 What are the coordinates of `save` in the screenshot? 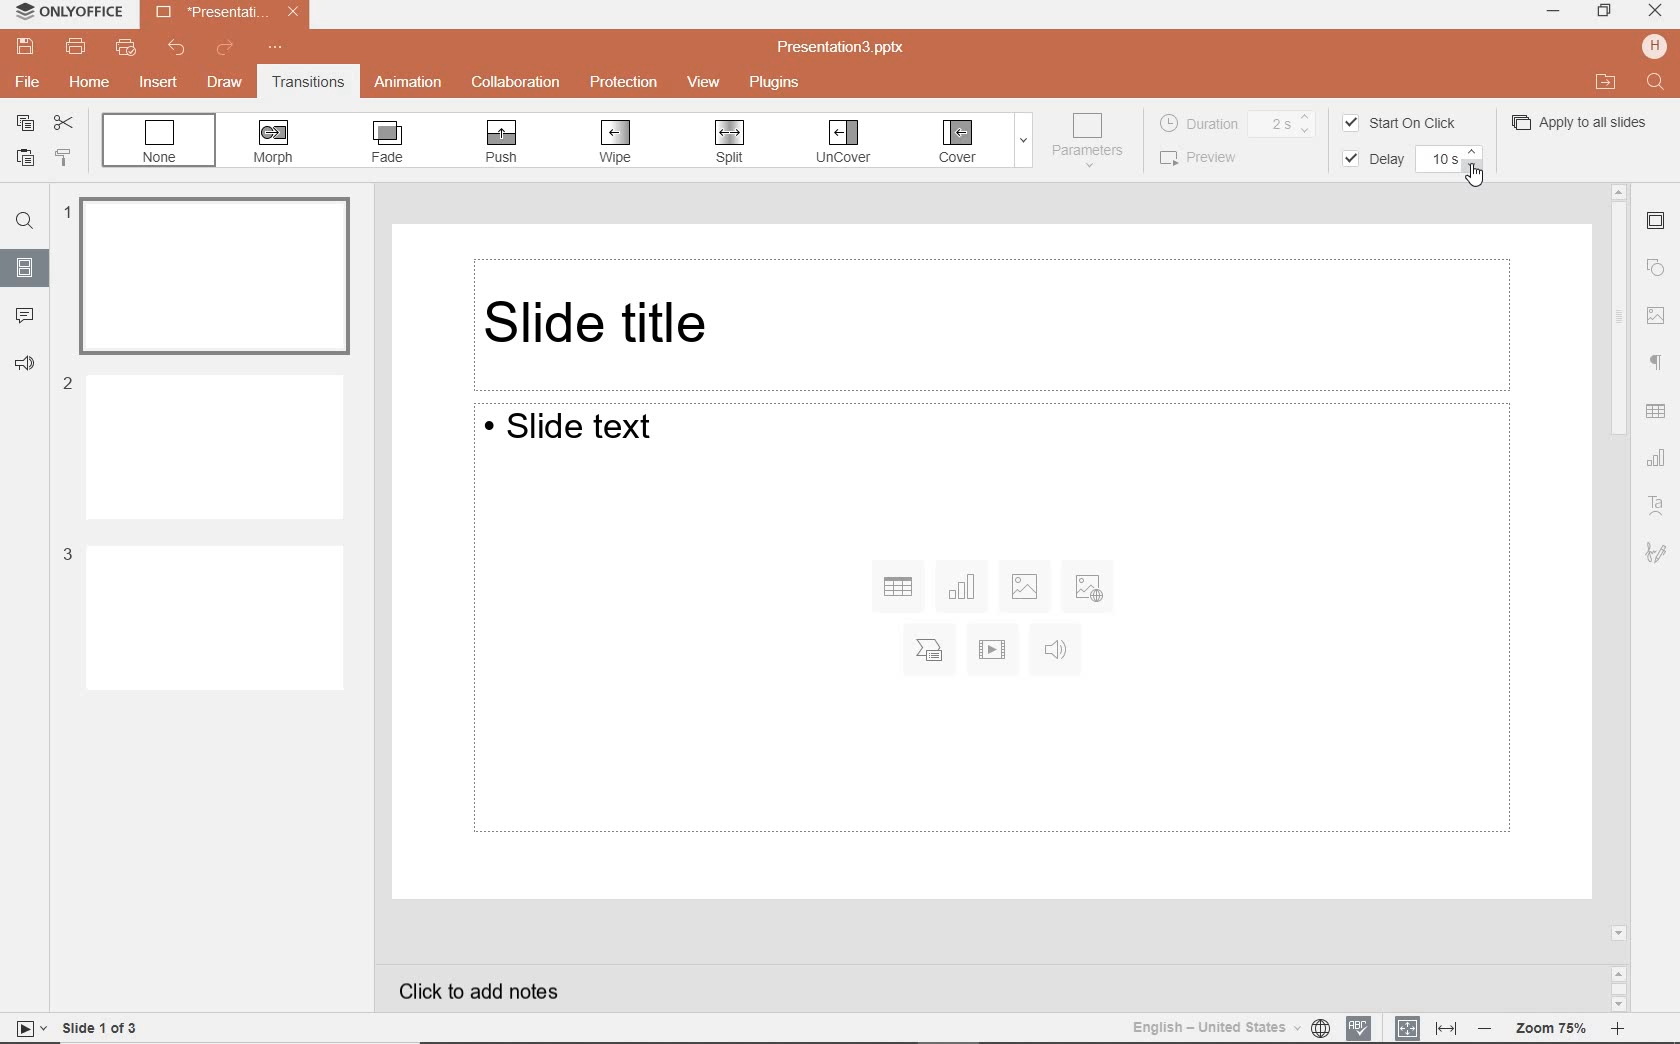 It's located at (24, 47).